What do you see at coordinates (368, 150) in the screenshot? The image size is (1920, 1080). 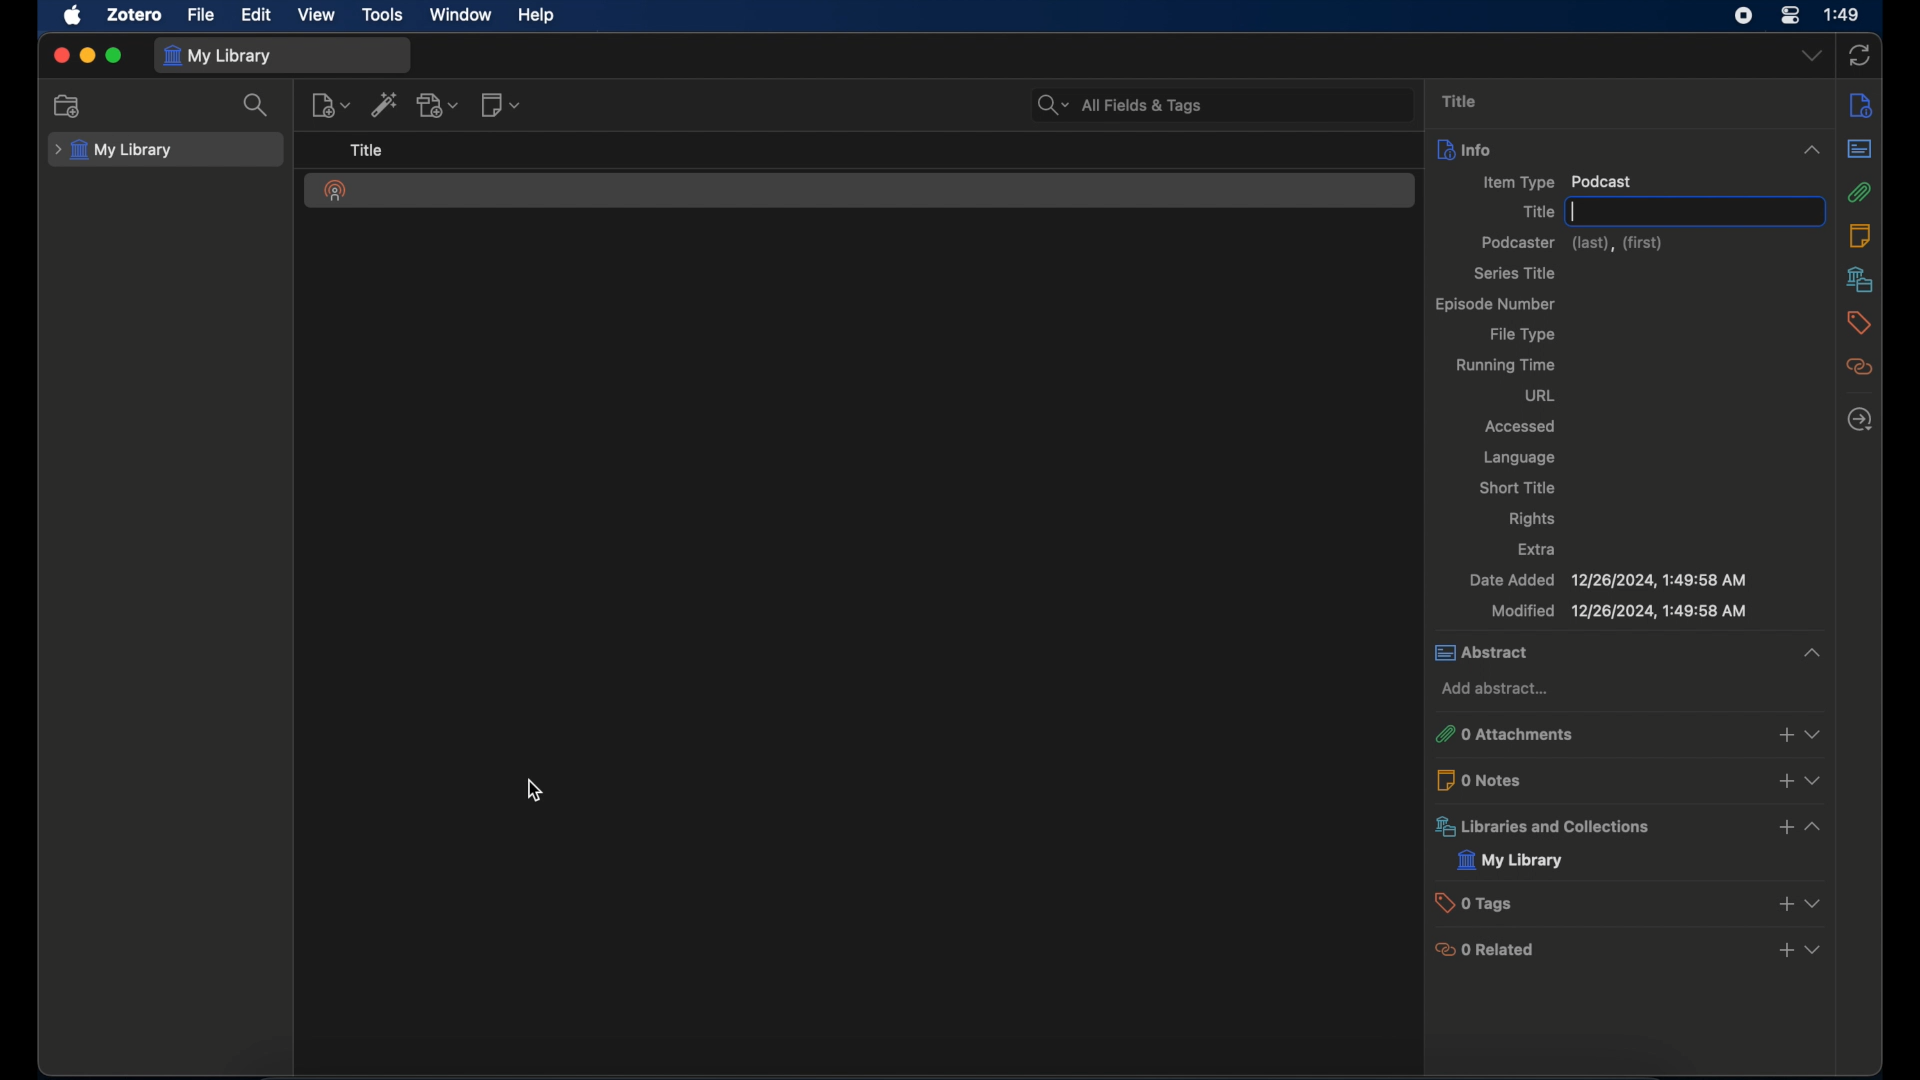 I see `title ` at bounding box center [368, 150].